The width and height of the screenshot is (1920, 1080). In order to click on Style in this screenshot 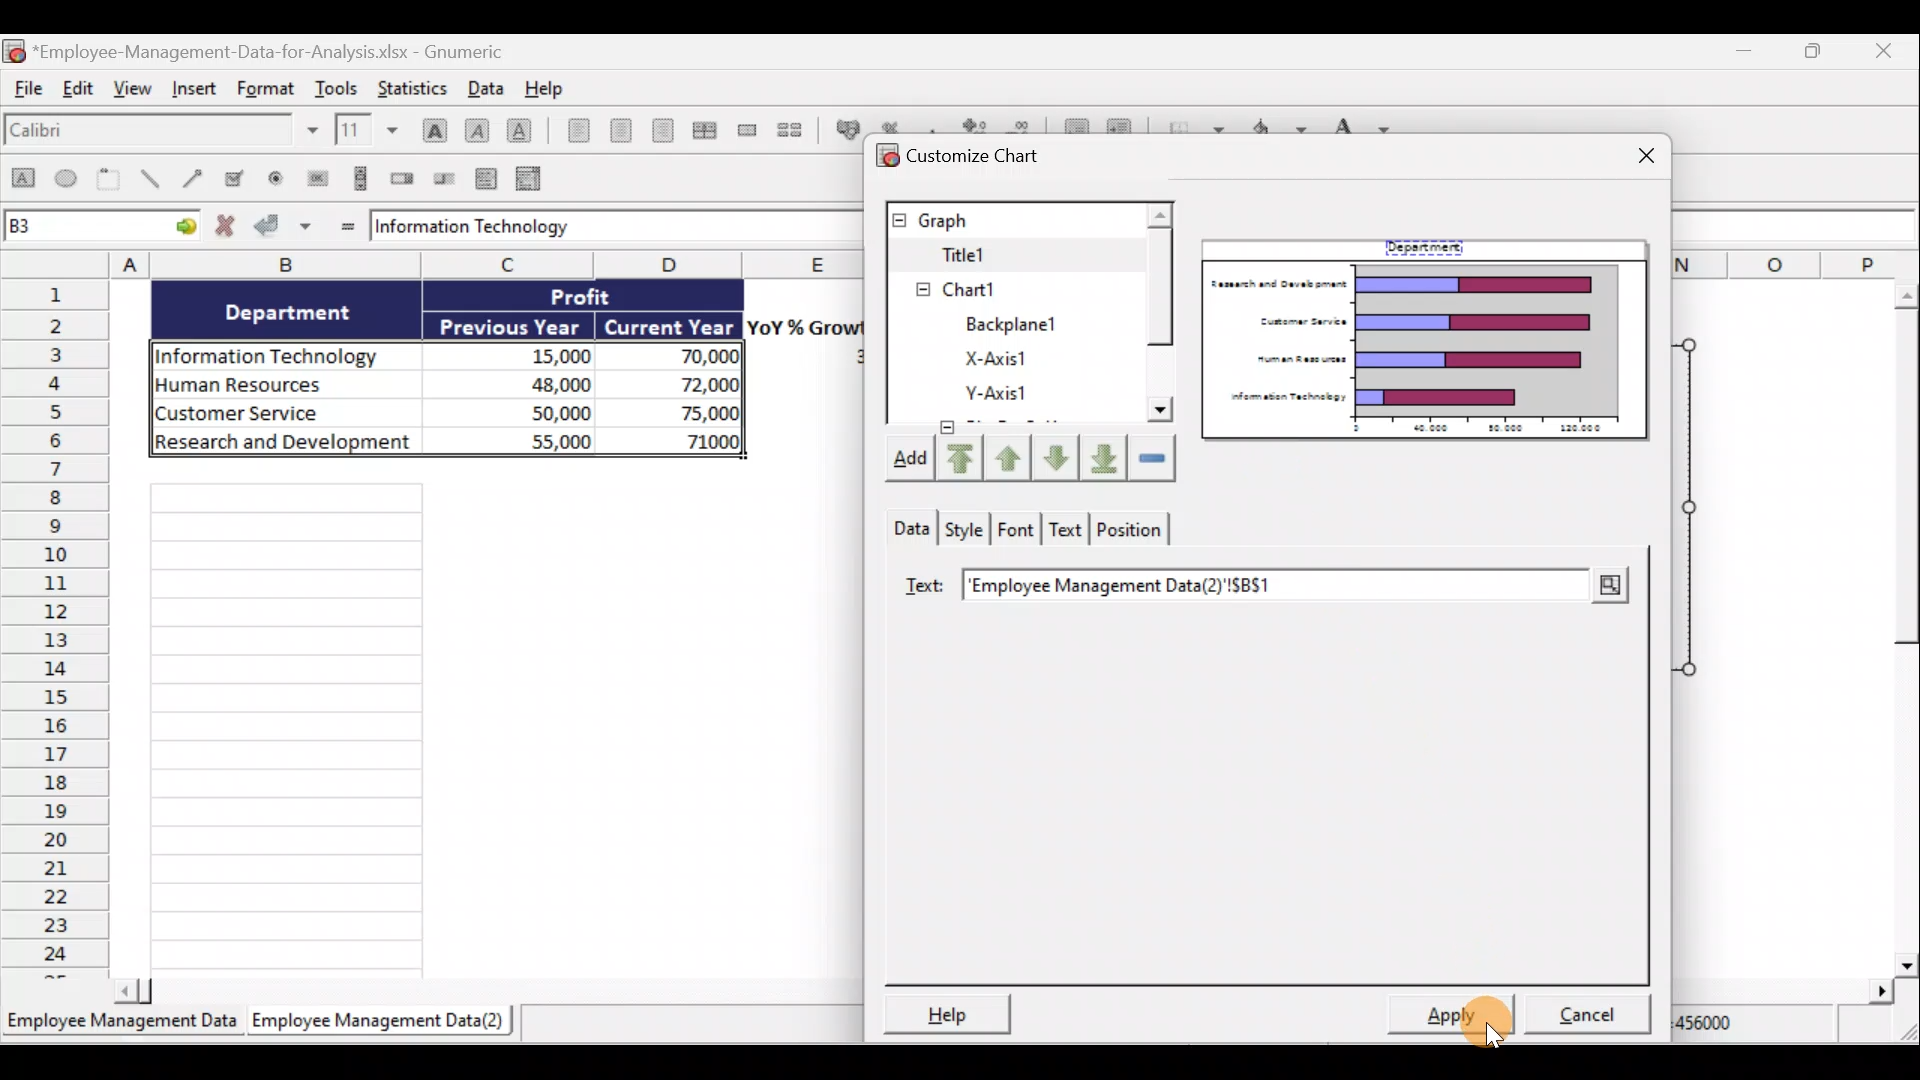, I will do `click(962, 527)`.